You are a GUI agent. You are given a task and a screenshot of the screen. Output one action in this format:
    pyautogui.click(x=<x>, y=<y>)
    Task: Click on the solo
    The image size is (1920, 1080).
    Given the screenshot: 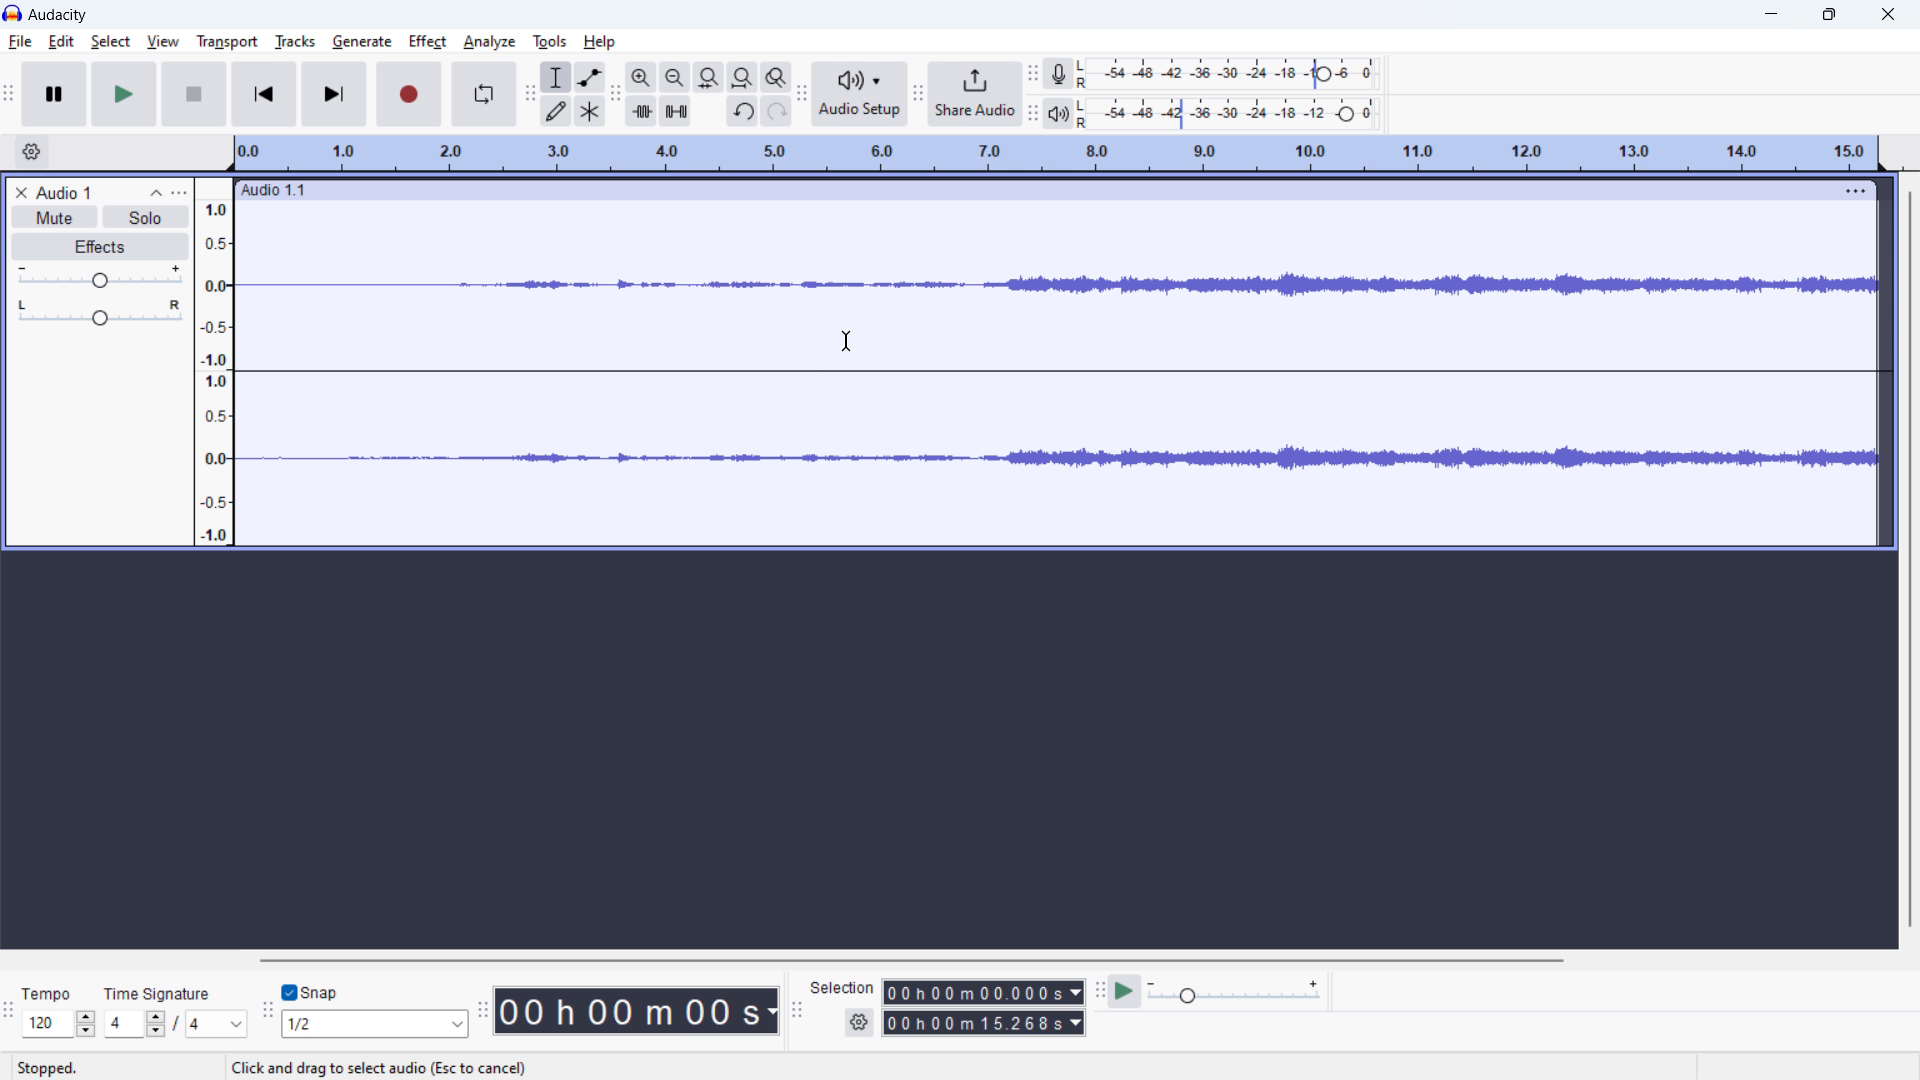 What is the action you would take?
    pyautogui.click(x=145, y=217)
    